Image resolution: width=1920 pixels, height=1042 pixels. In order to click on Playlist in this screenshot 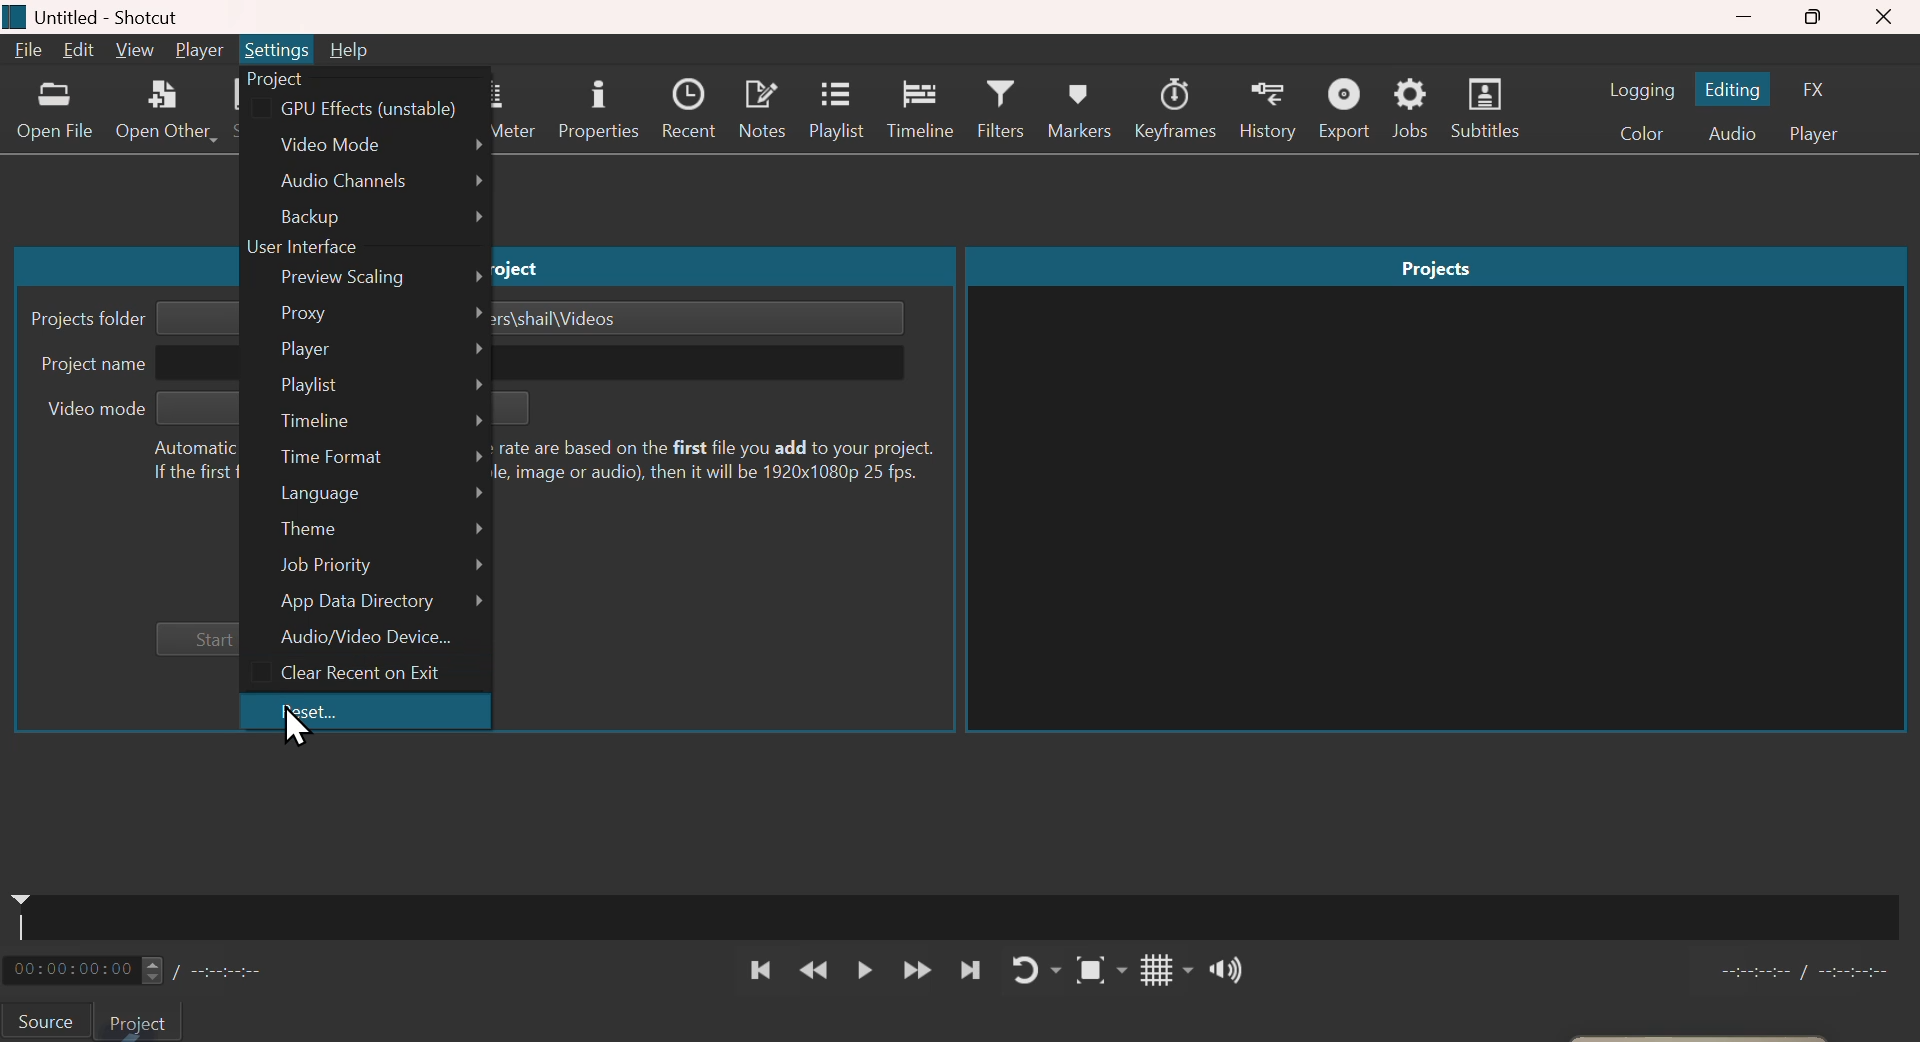, I will do `click(365, 385)`.